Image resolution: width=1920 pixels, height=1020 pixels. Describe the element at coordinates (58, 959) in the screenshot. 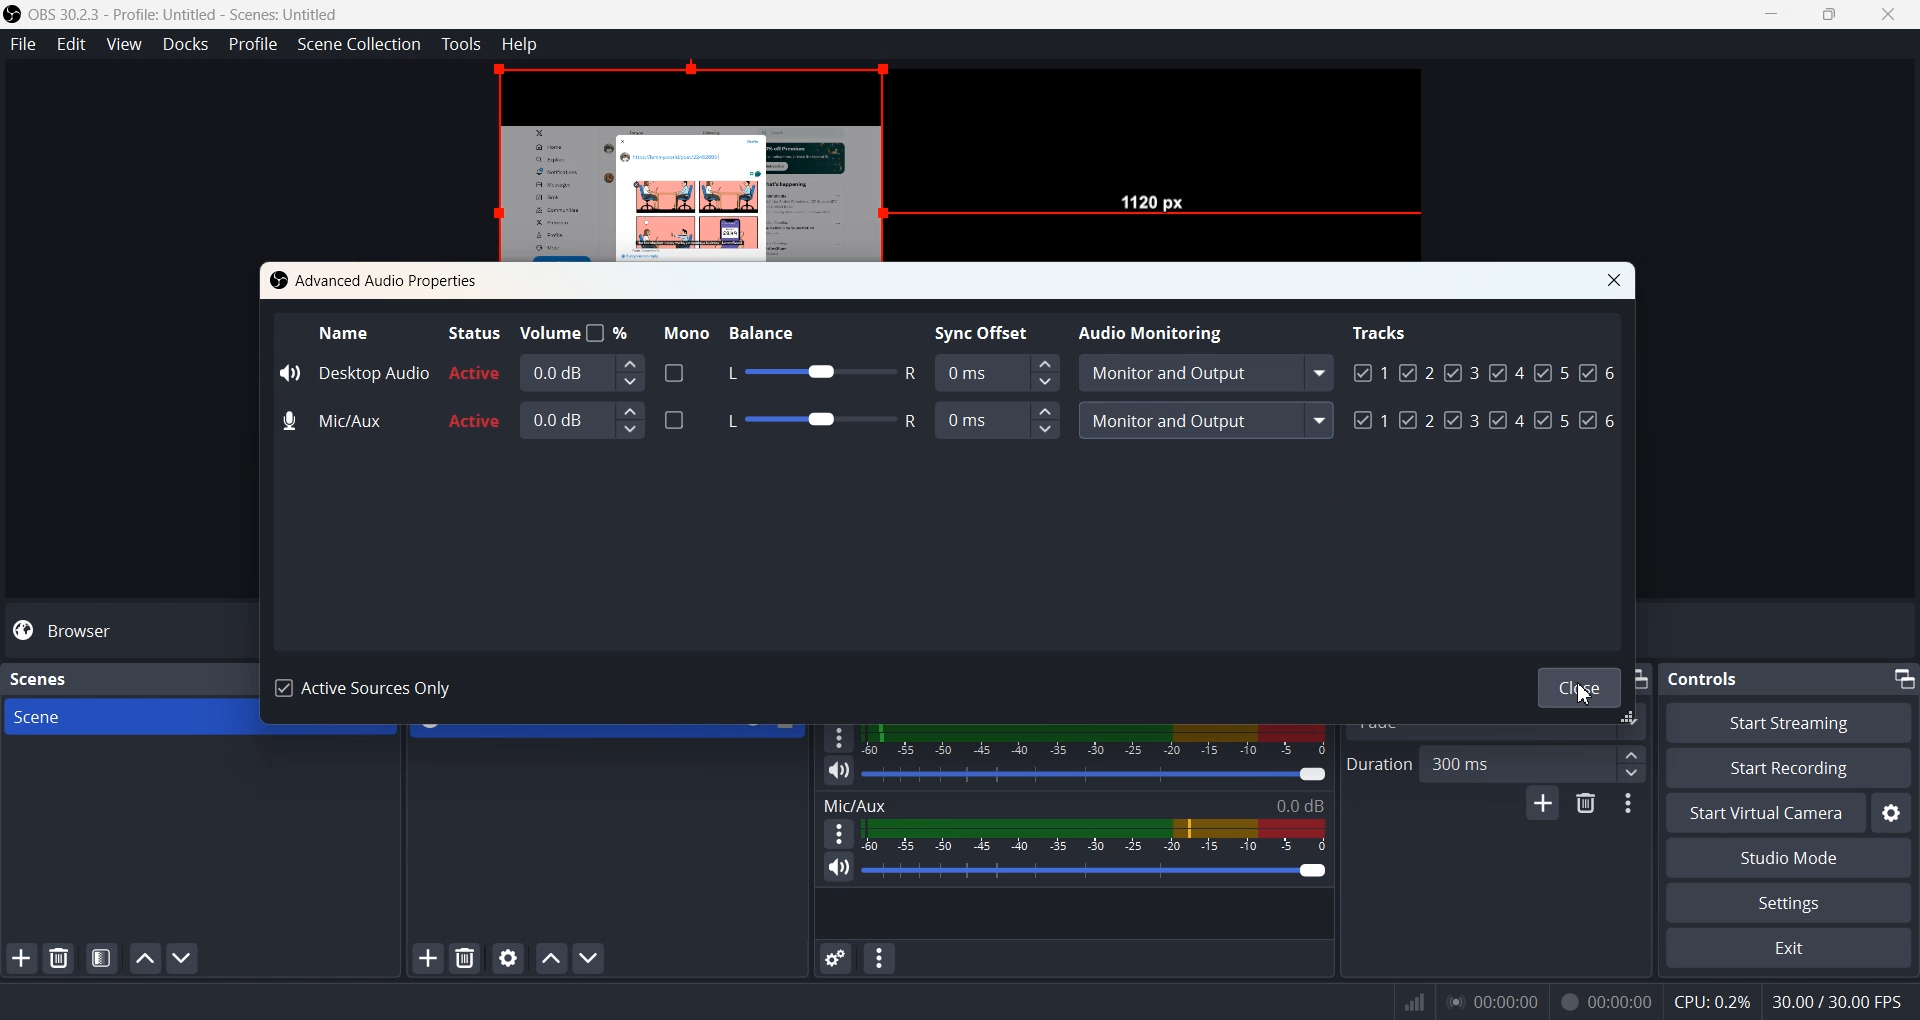

I see `Delete Selected Scene` at that location.